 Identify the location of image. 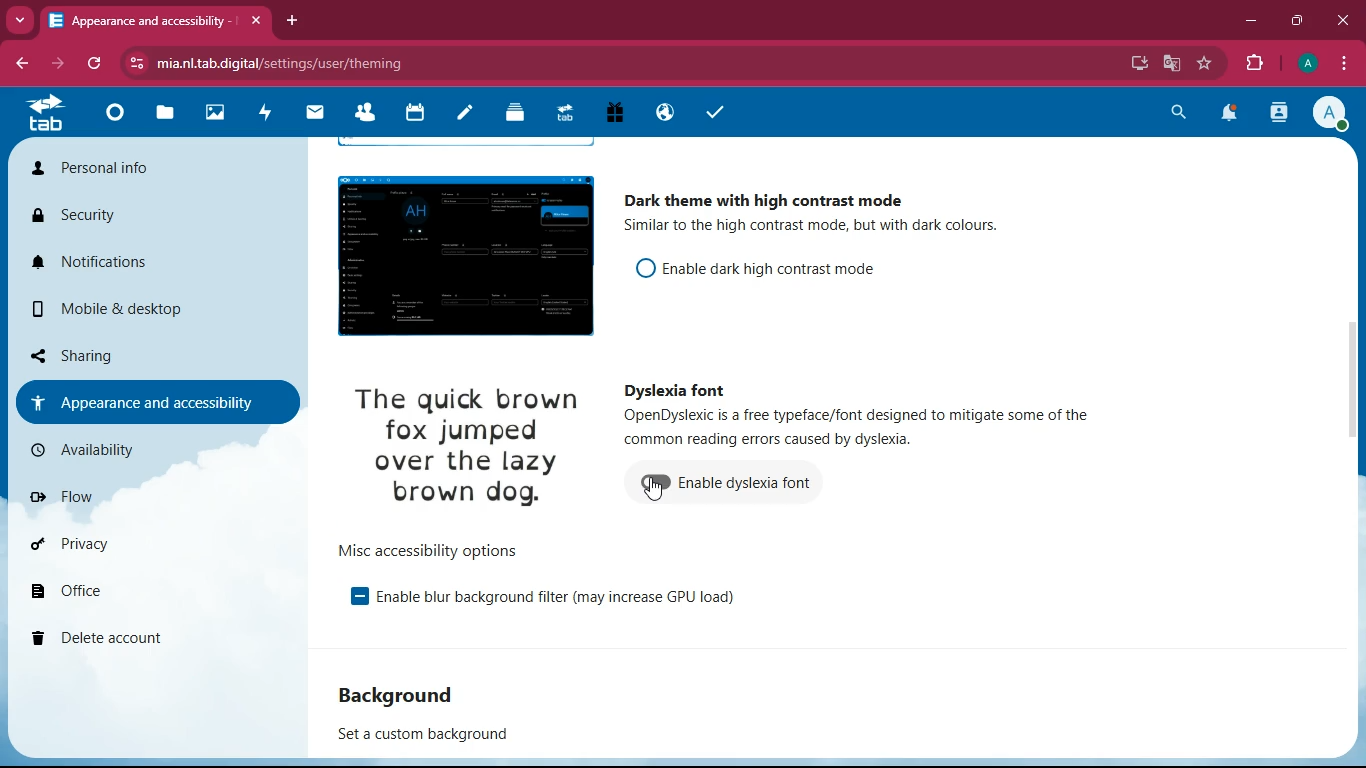
(461, 449).